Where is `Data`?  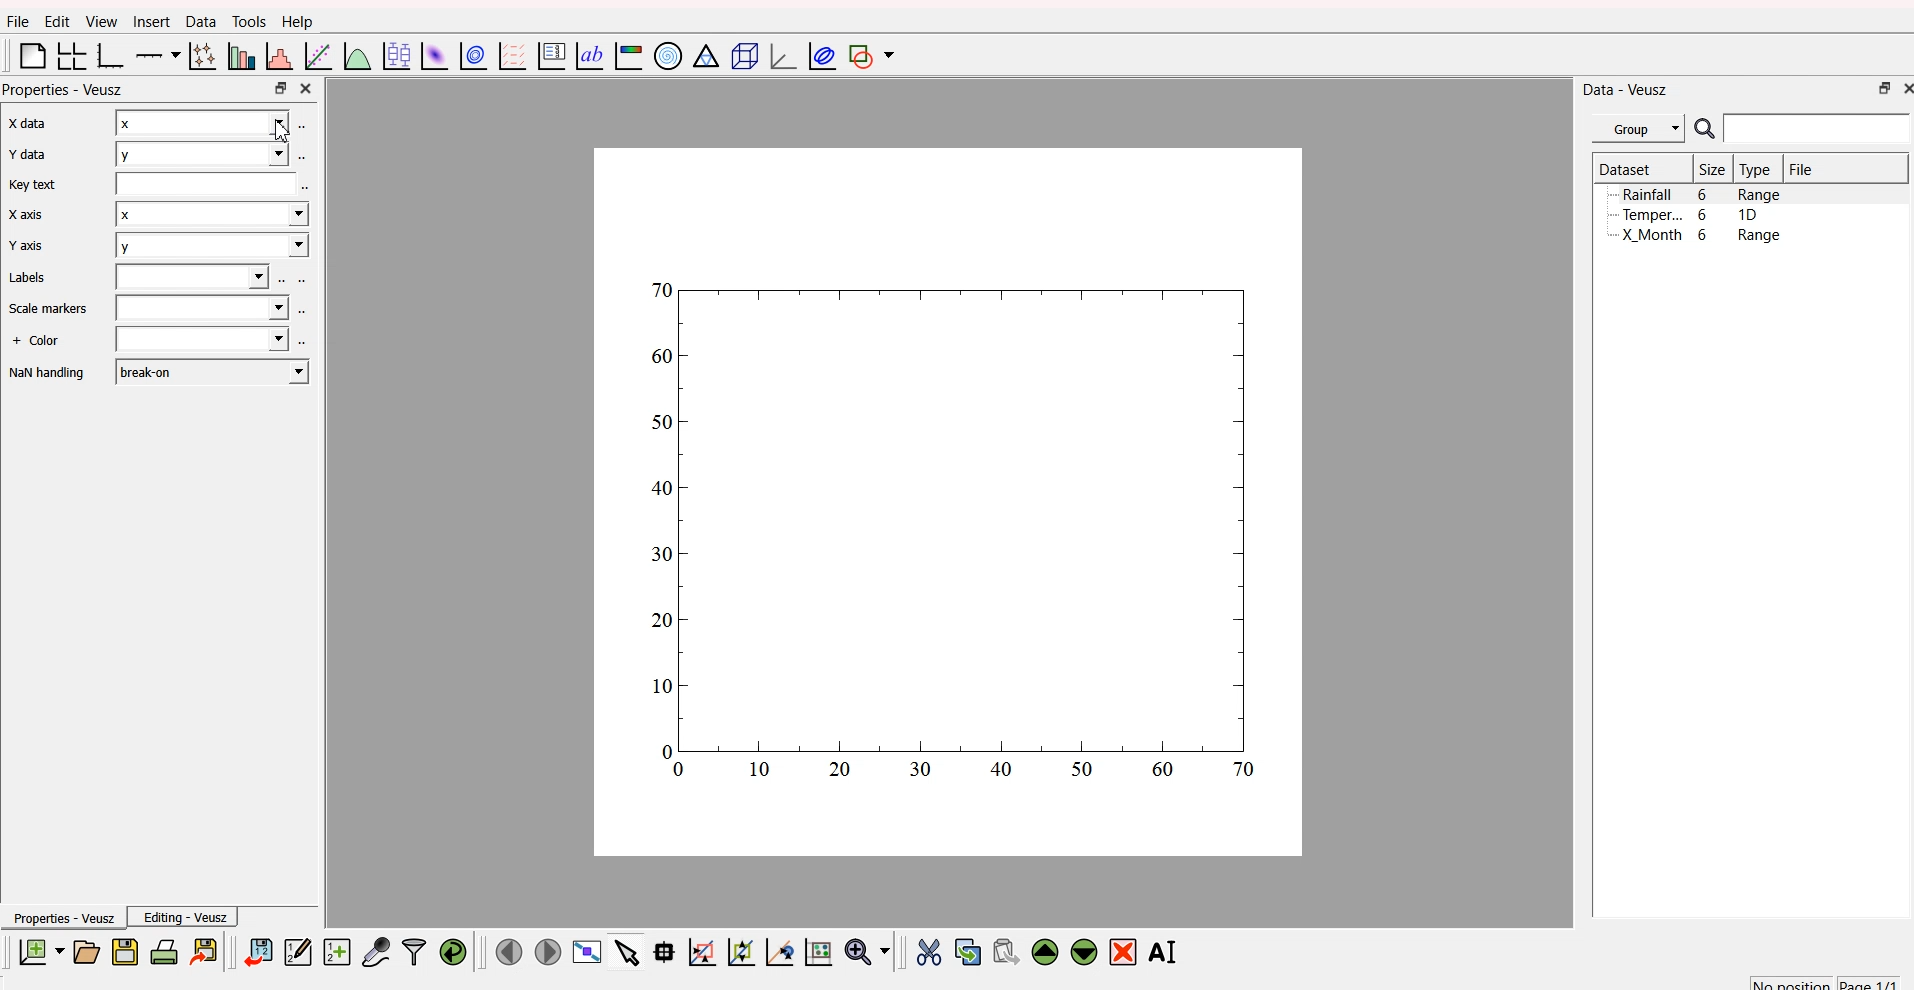 Data is located at coordinates (197, 23).